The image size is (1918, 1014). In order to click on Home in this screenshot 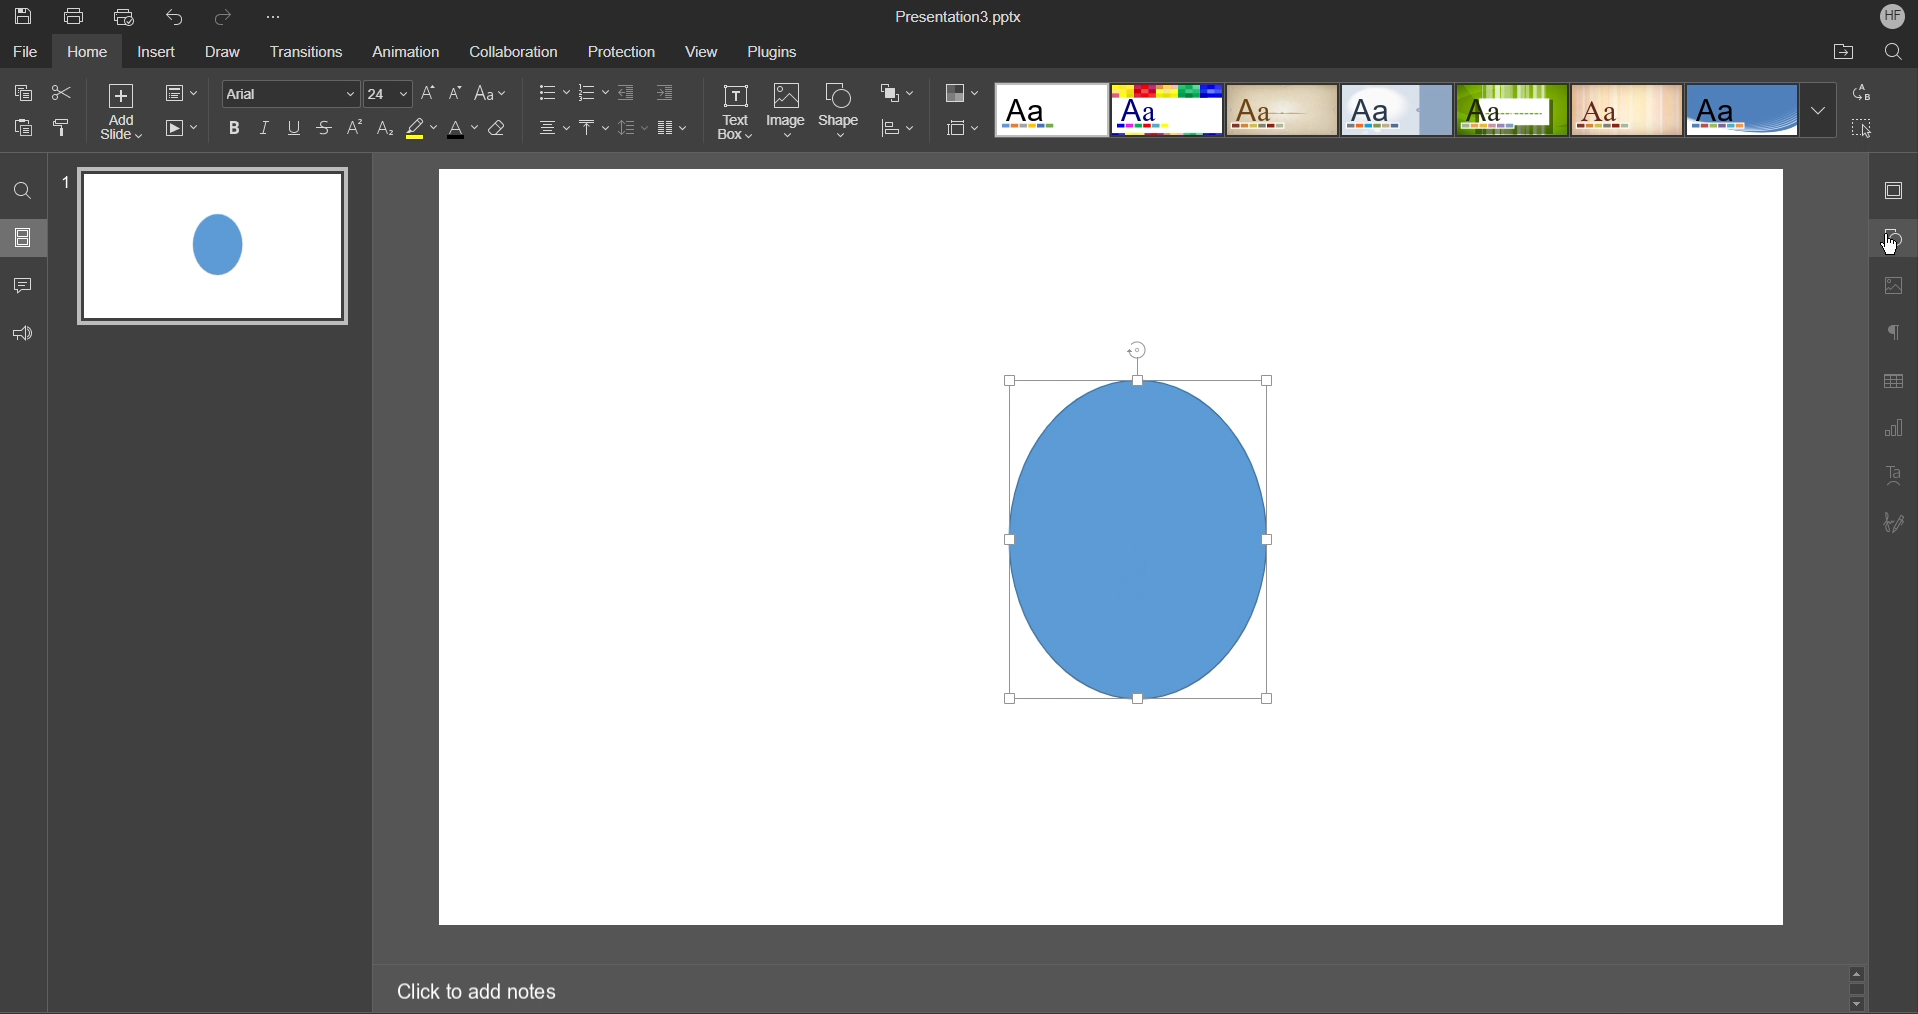, I will do `click(89, 52)`.